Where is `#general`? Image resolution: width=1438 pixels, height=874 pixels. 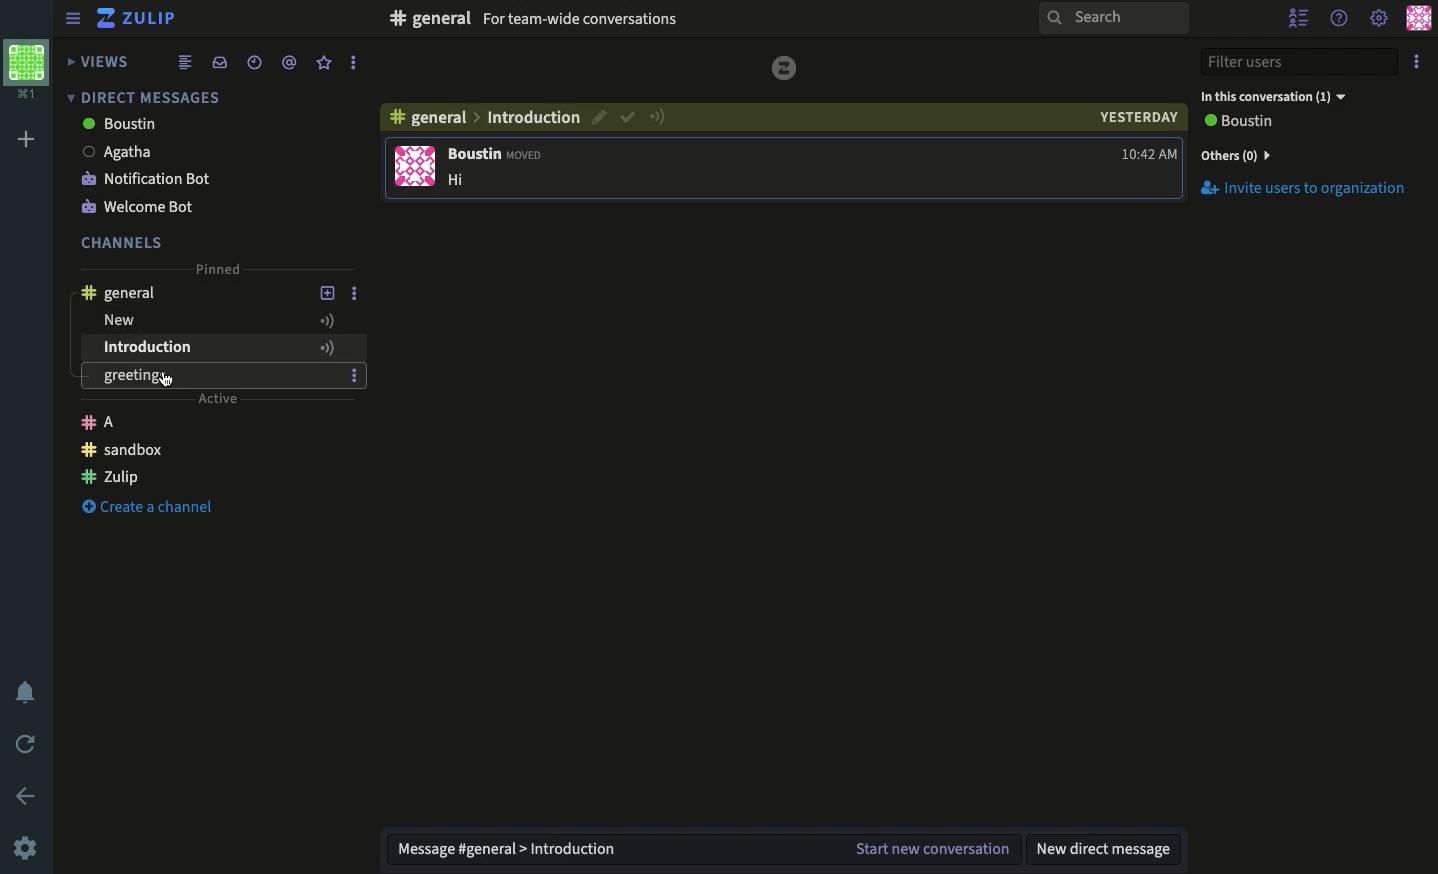 #general is located at coordinates (431, 17).